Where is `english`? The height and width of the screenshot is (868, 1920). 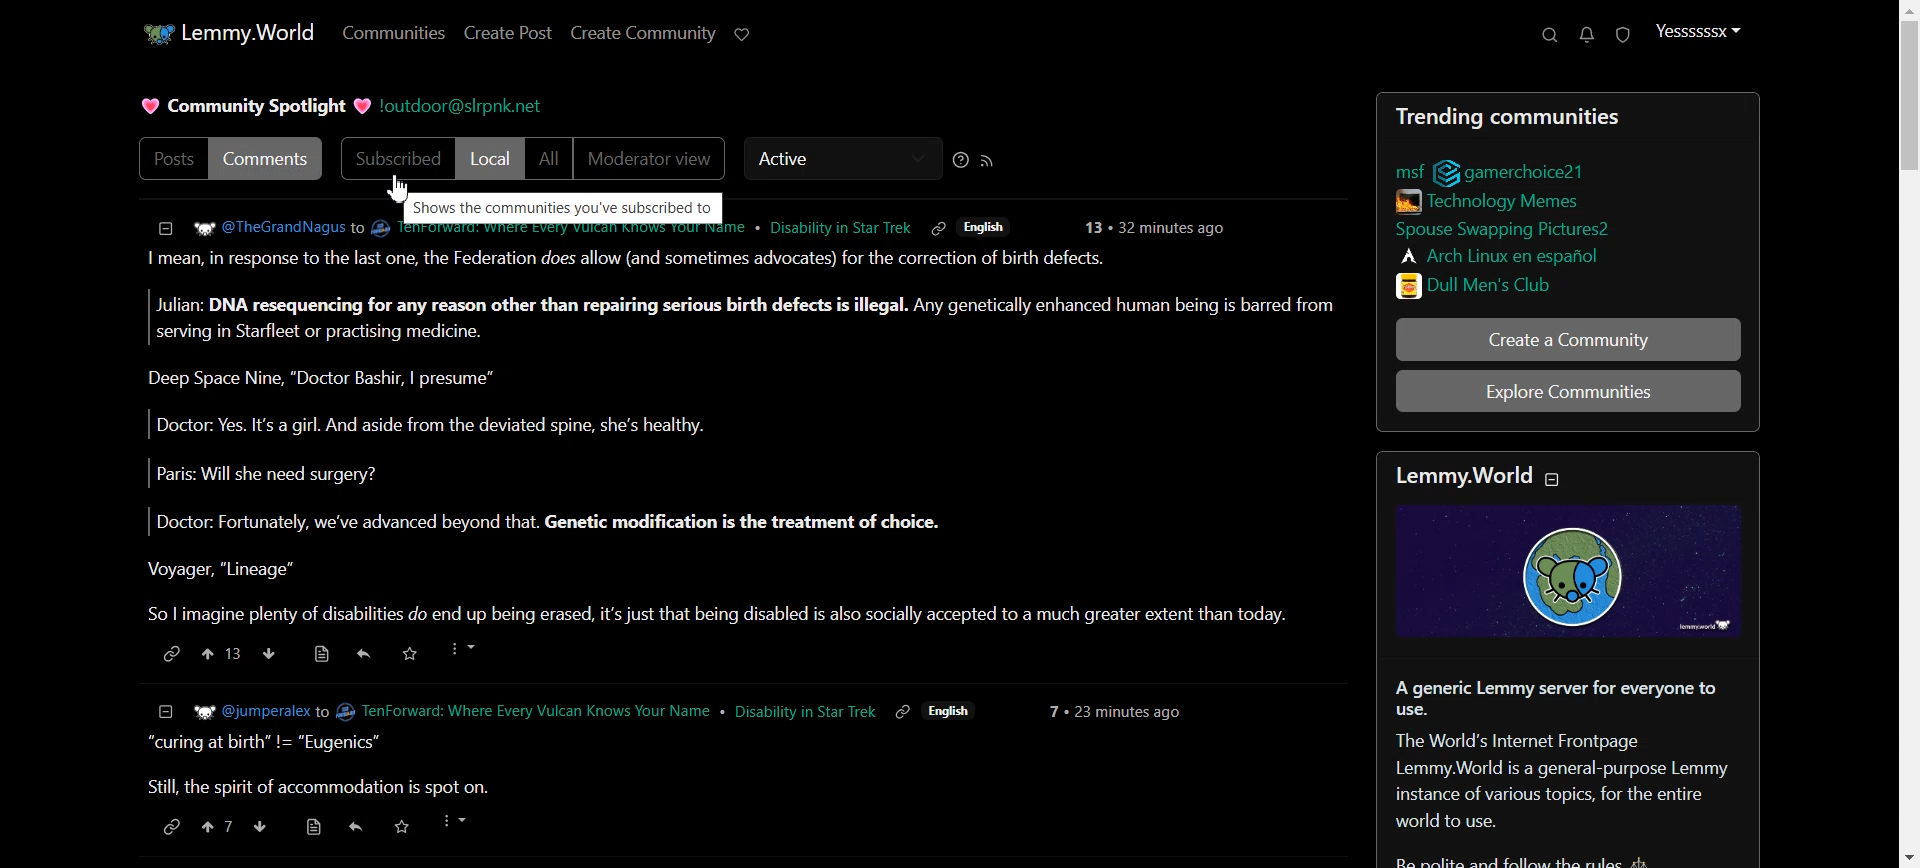
english is located at coordinates (993, 227).